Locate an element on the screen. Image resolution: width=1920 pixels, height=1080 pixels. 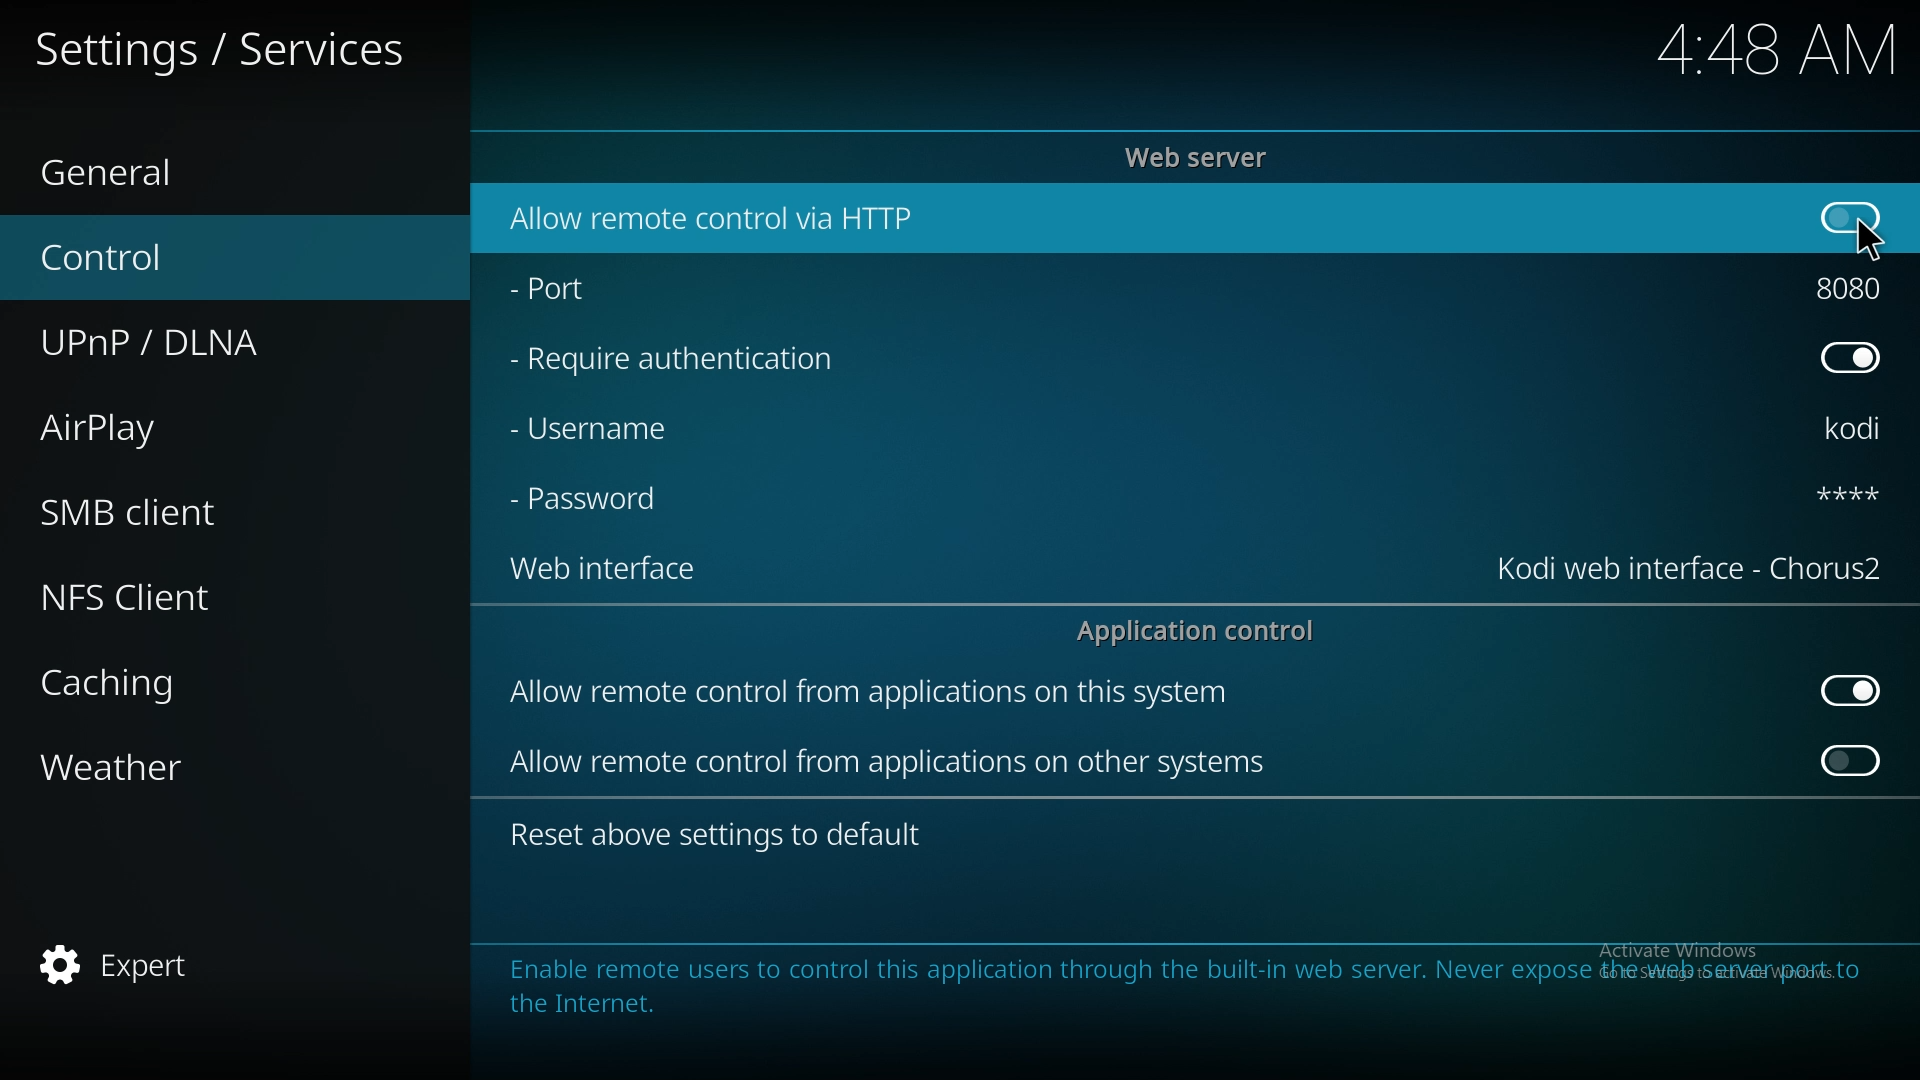
allow remote control from apps on other system is located at coordinates (898, 765).